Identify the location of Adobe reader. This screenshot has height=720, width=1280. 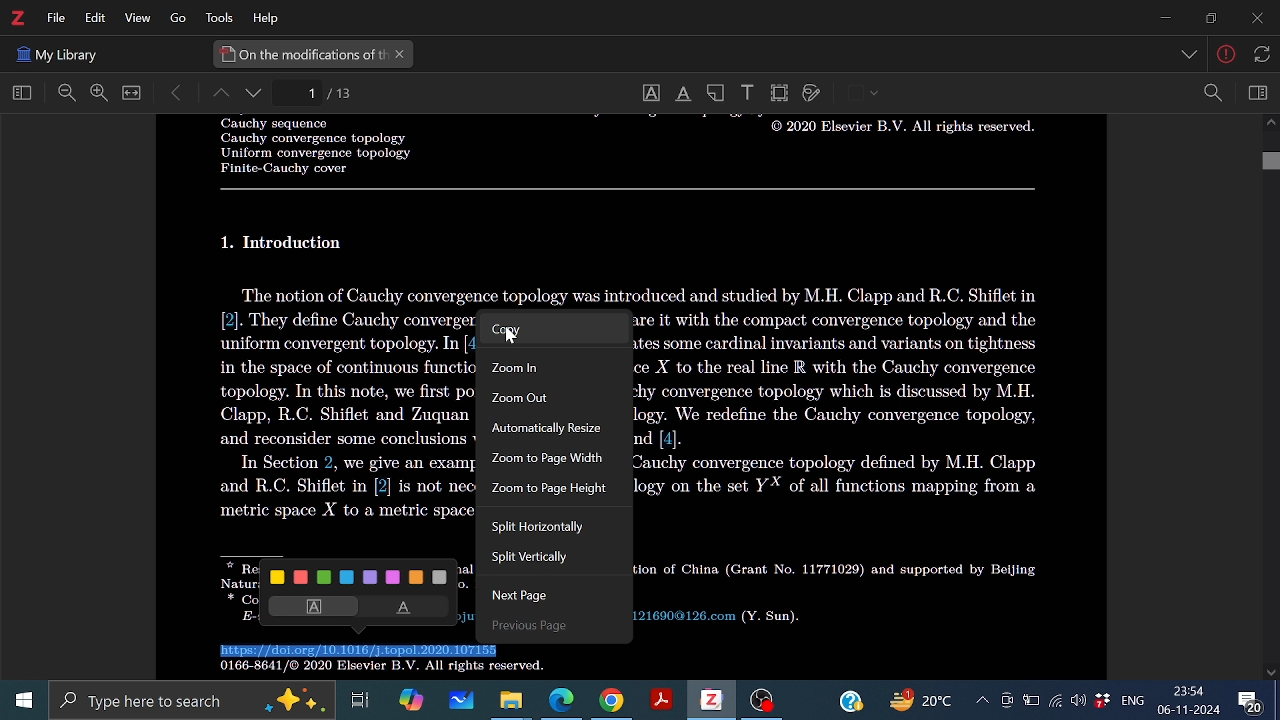
(660, 701).